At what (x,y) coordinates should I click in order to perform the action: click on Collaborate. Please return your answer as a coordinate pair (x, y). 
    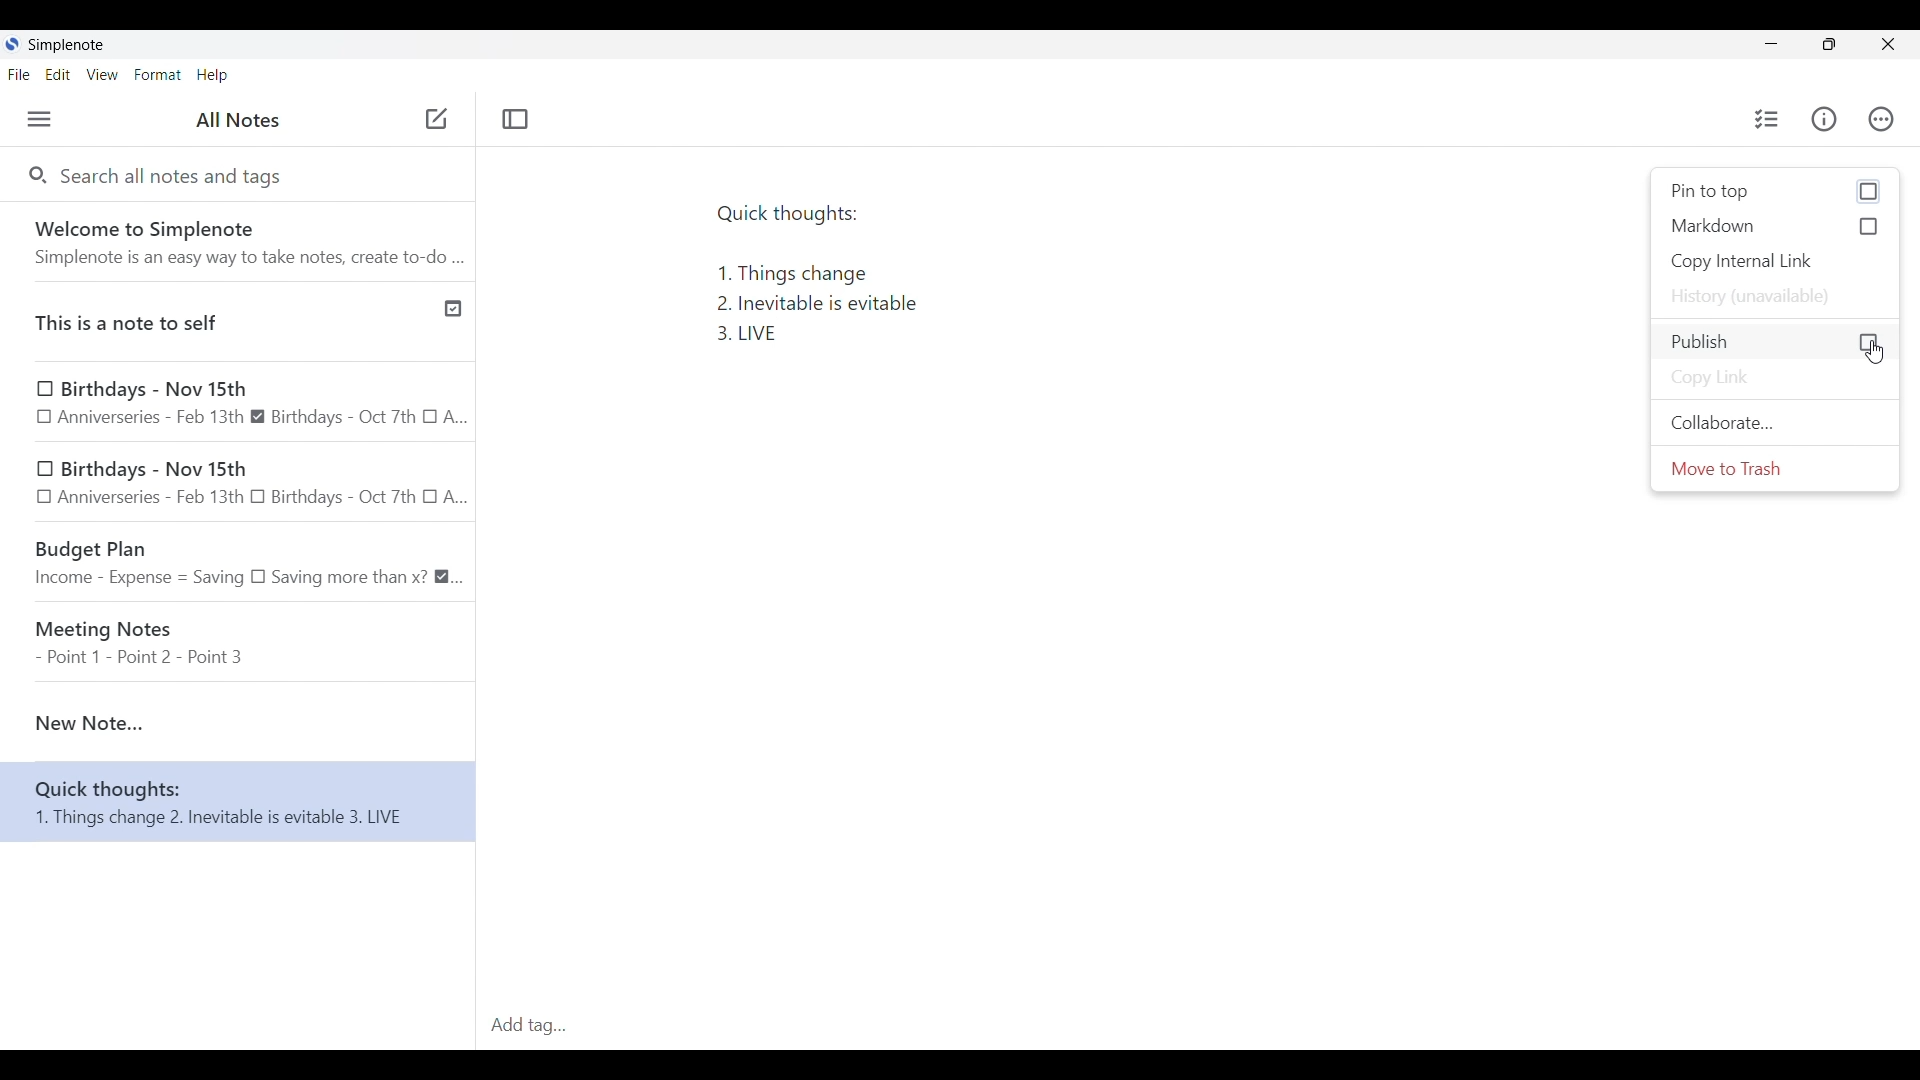
    Looking at the image, I should click on (1775, 423).